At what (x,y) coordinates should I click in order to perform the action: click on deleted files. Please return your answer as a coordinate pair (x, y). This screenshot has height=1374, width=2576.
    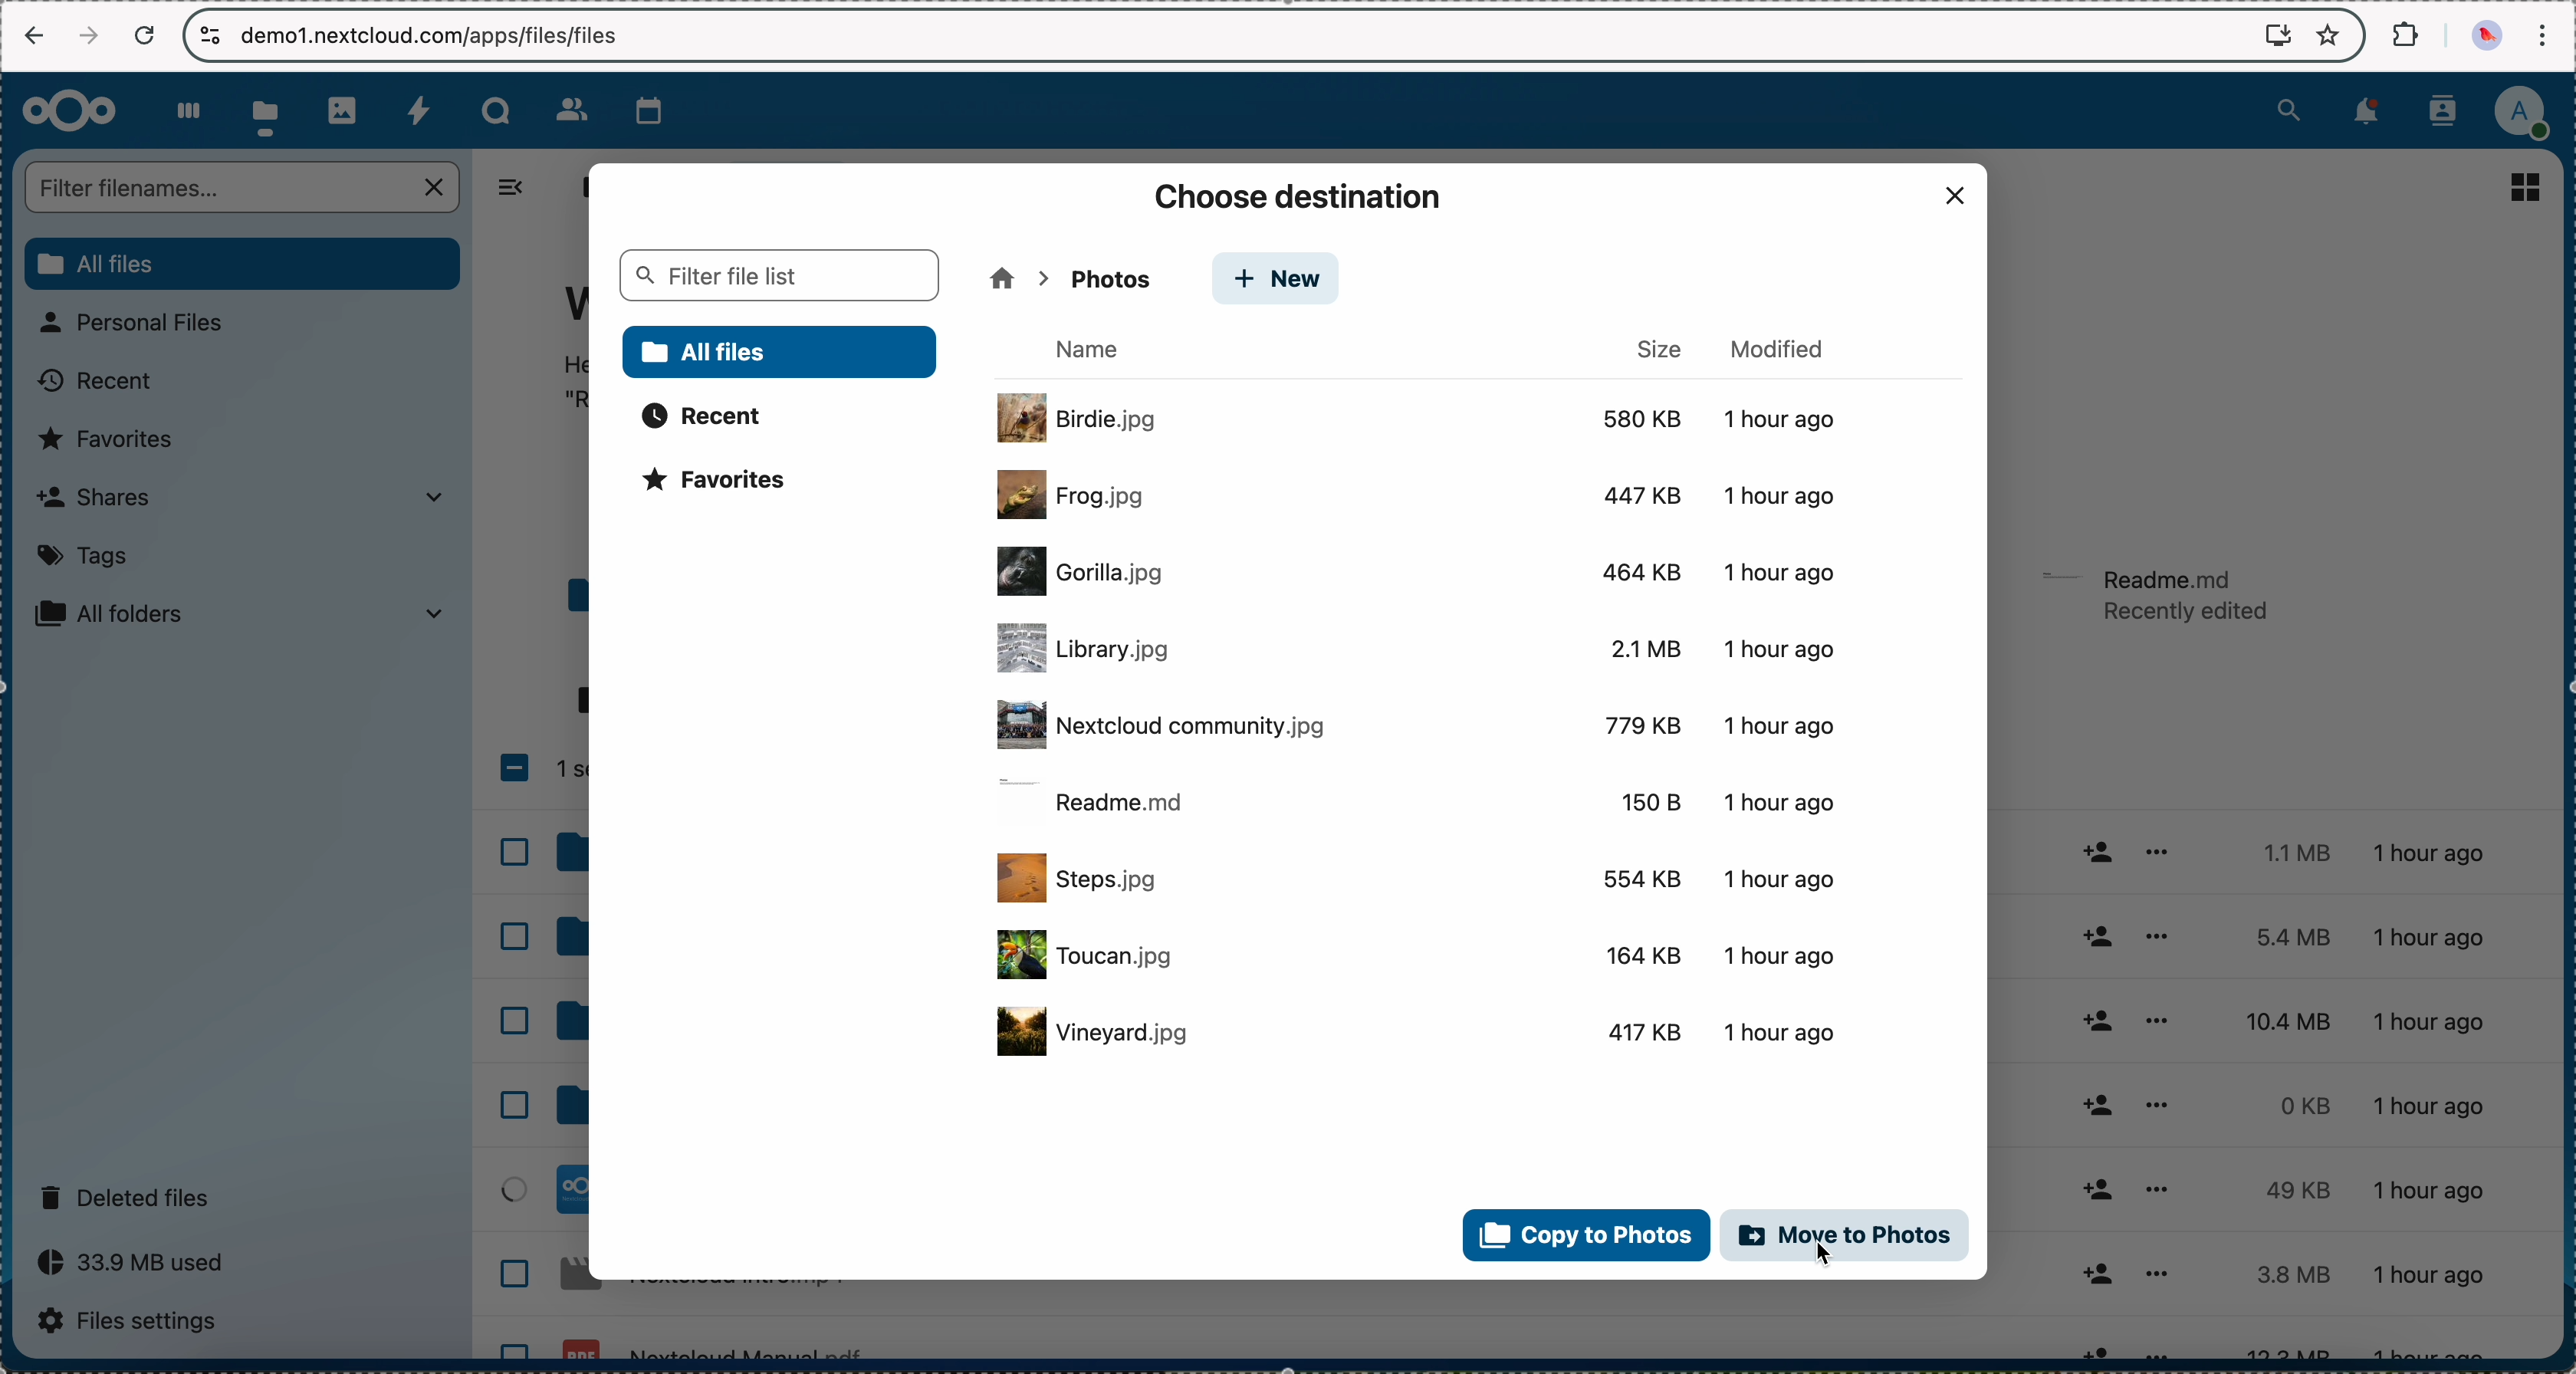
    Looking at the image, I should click on (133, 1195).